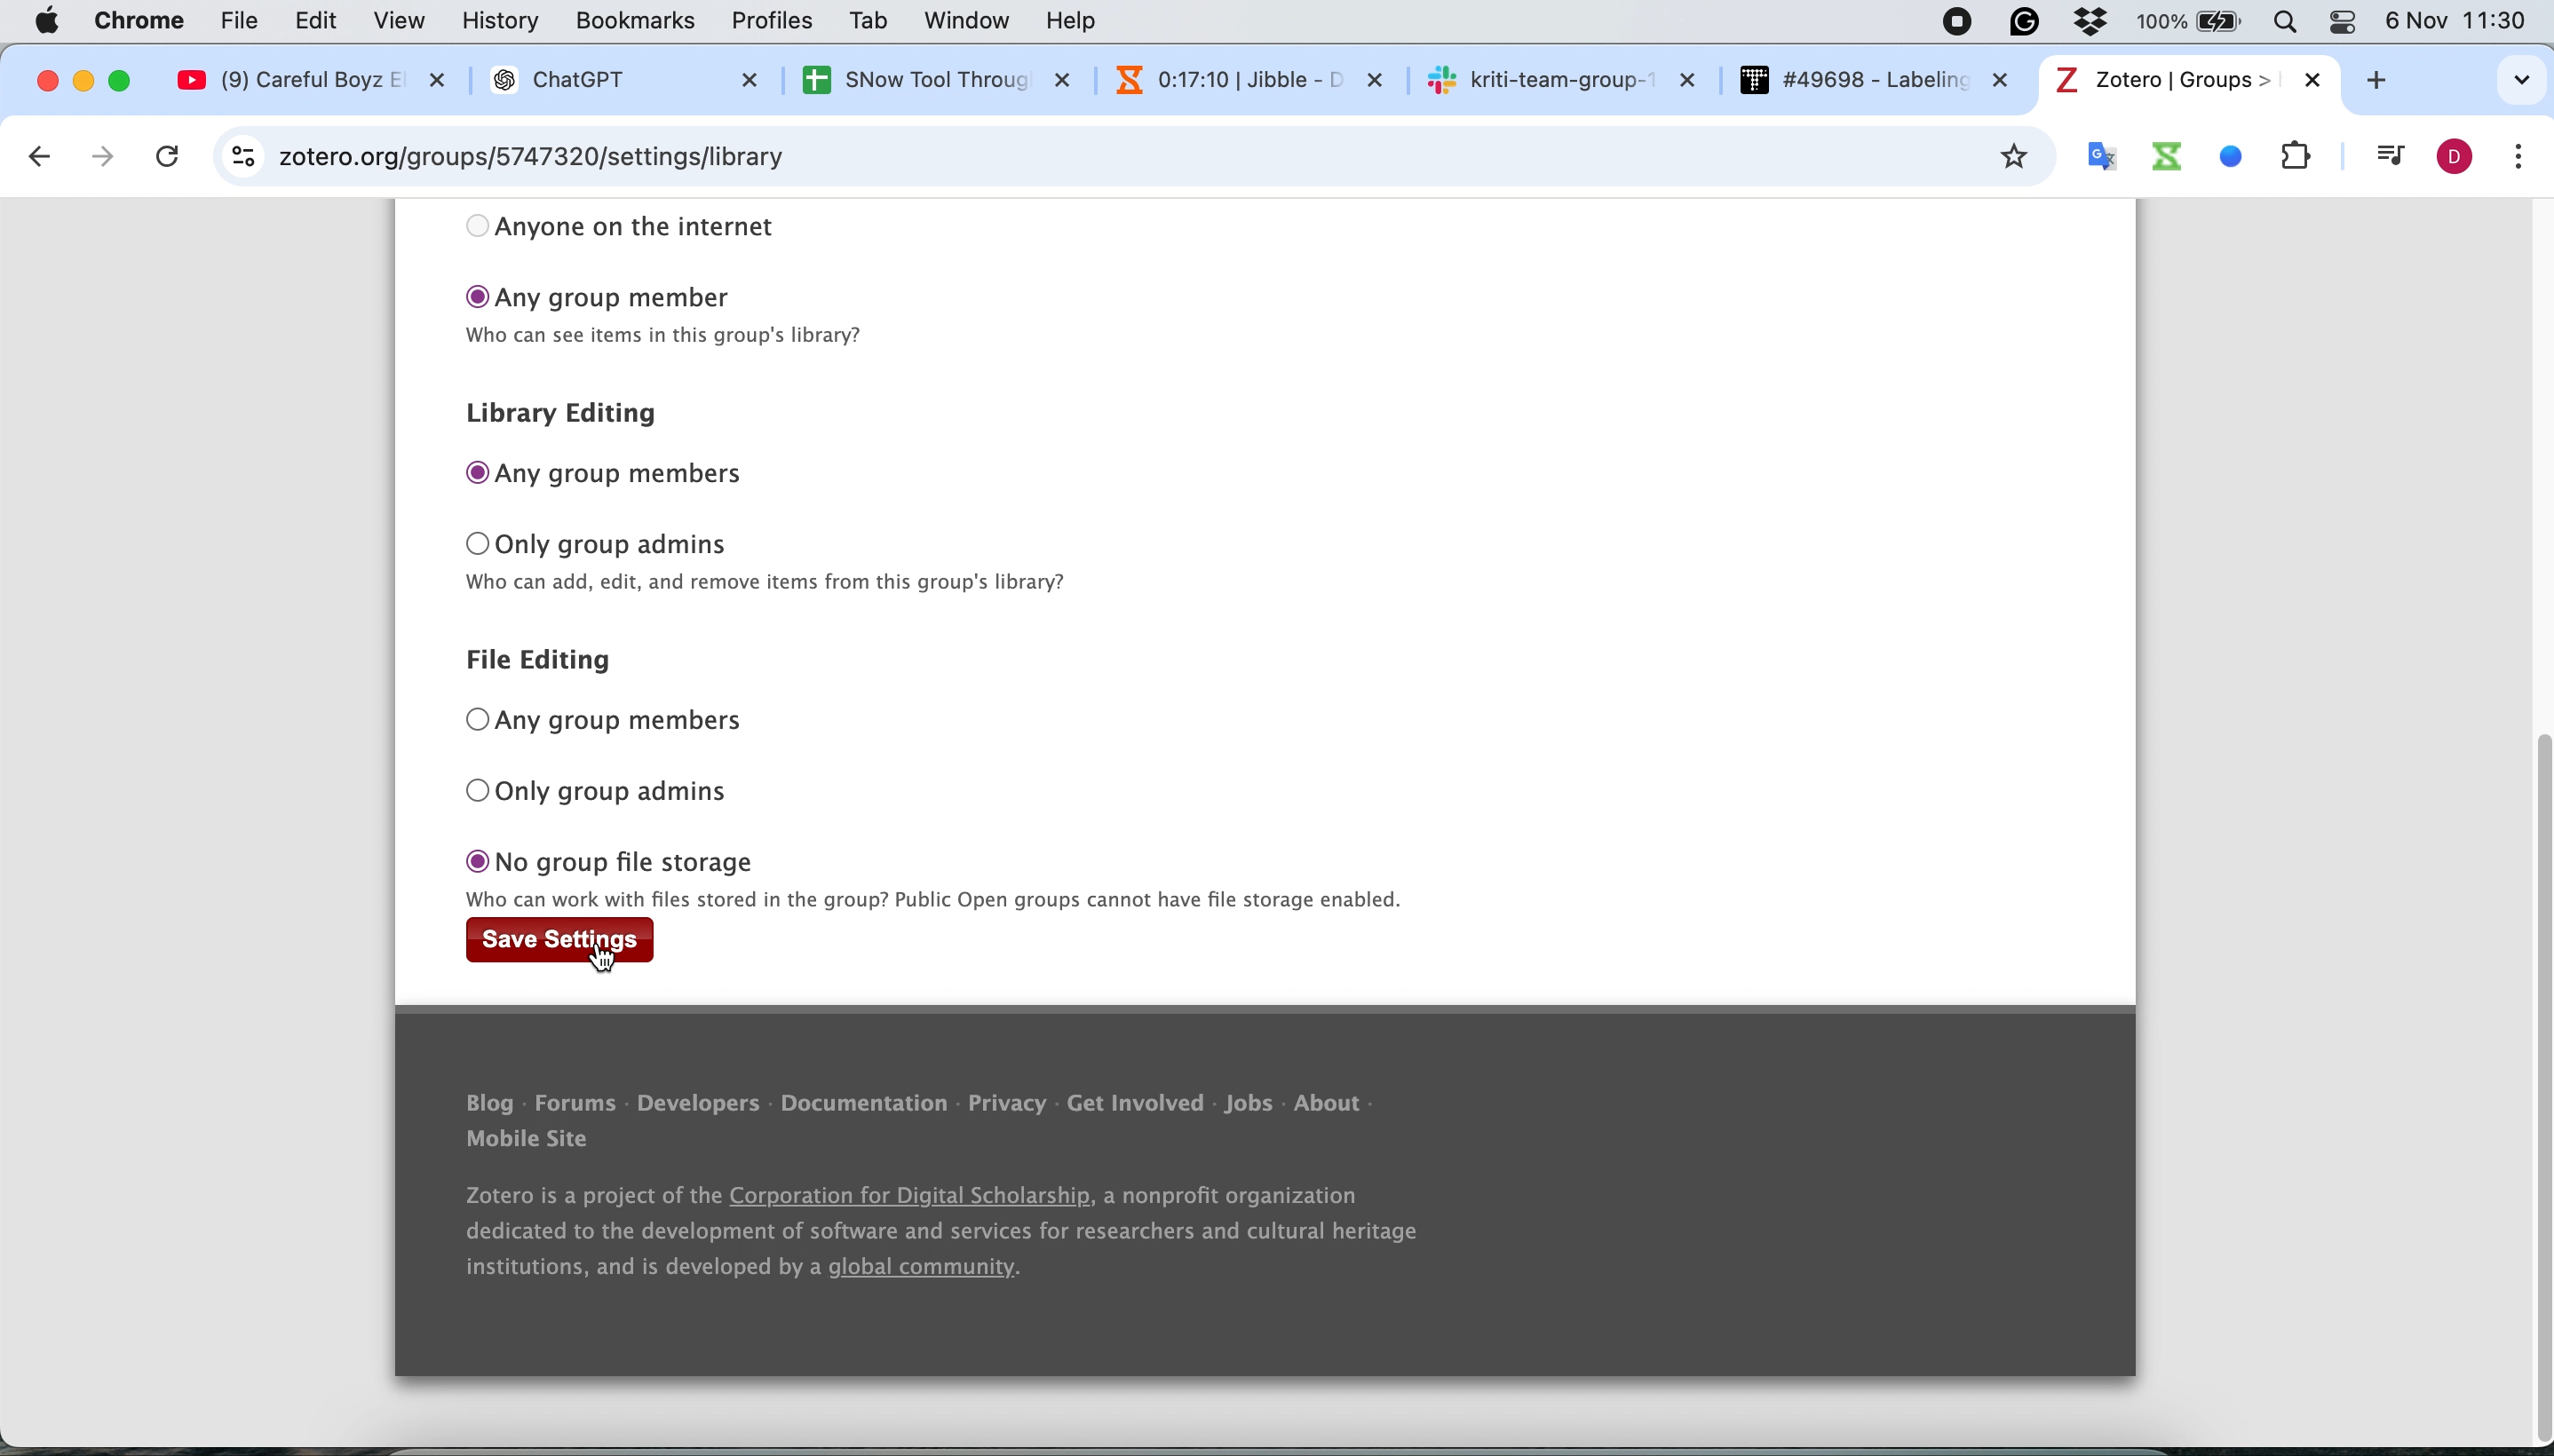  Describe the element at coordinates (602, 958) in the screenshot. I see `cursor` at that location.